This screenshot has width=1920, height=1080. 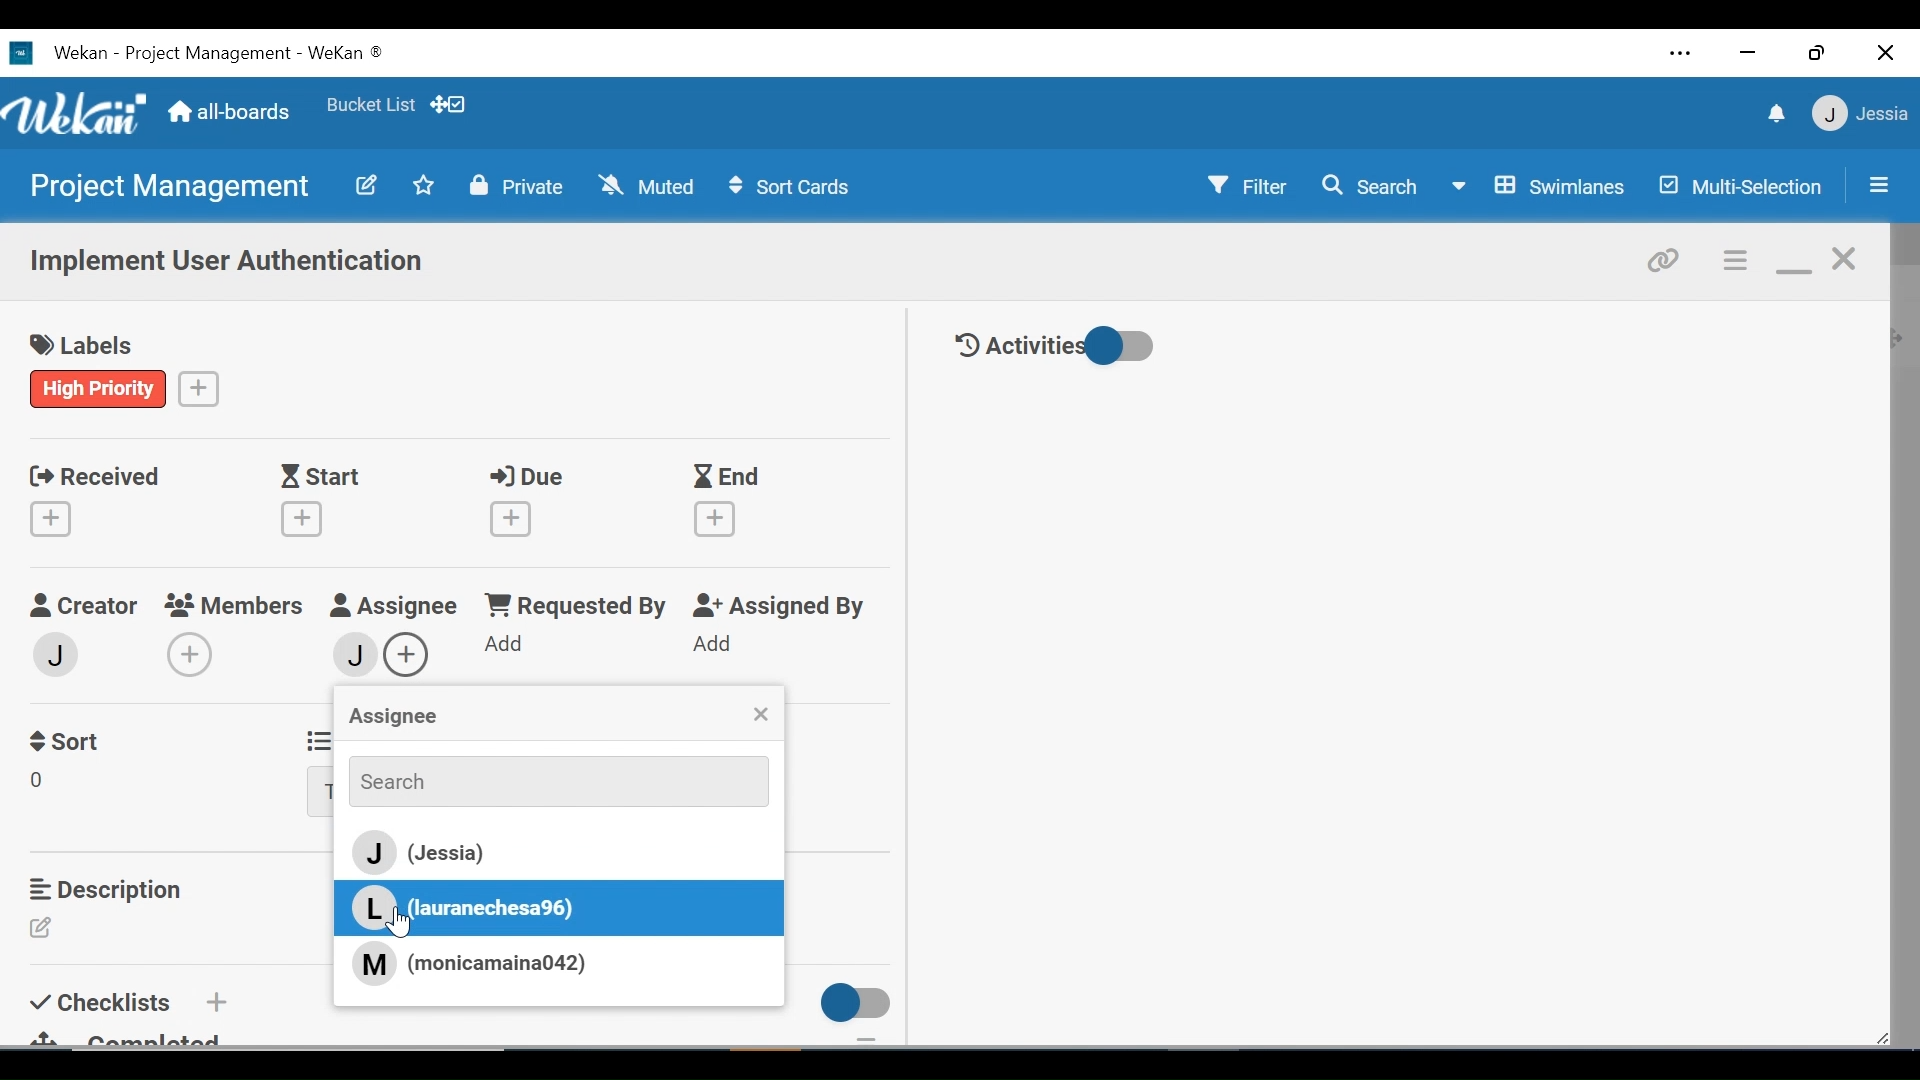 I want to click on List, so click(x=315, y=738).